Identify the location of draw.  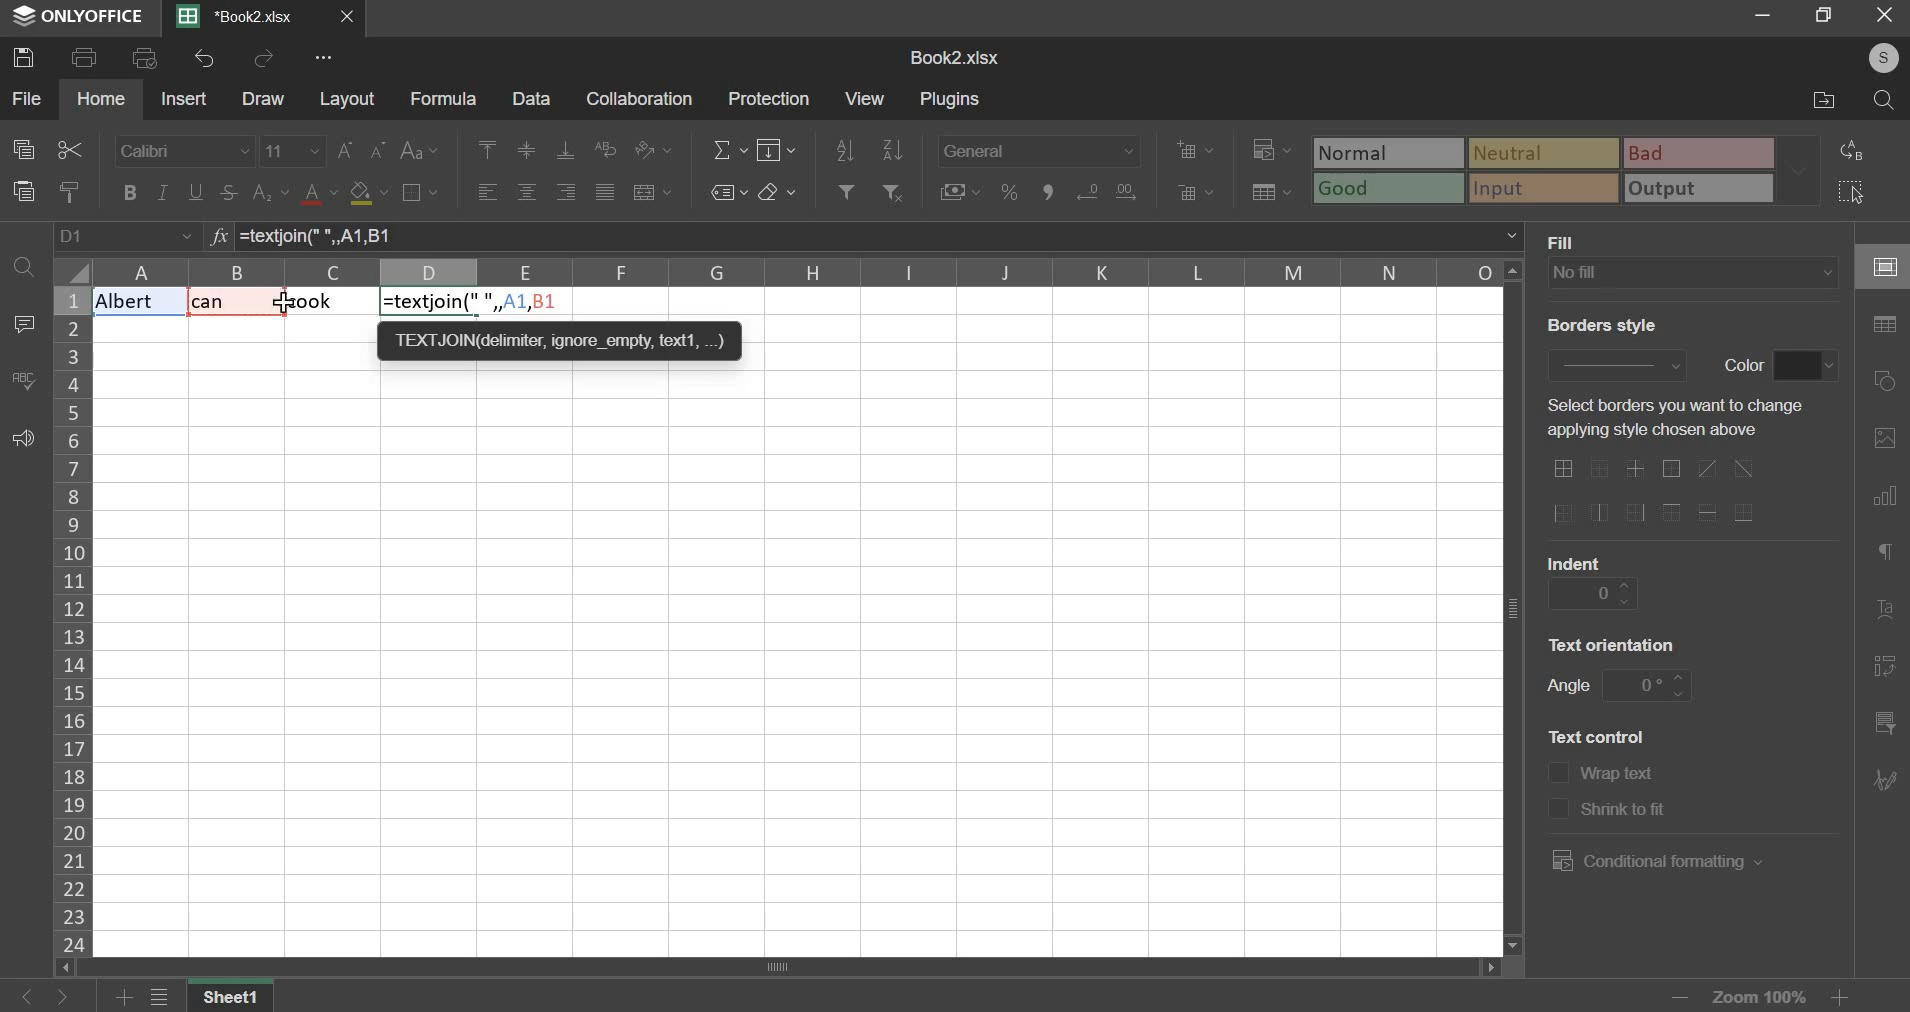
(264, 100).